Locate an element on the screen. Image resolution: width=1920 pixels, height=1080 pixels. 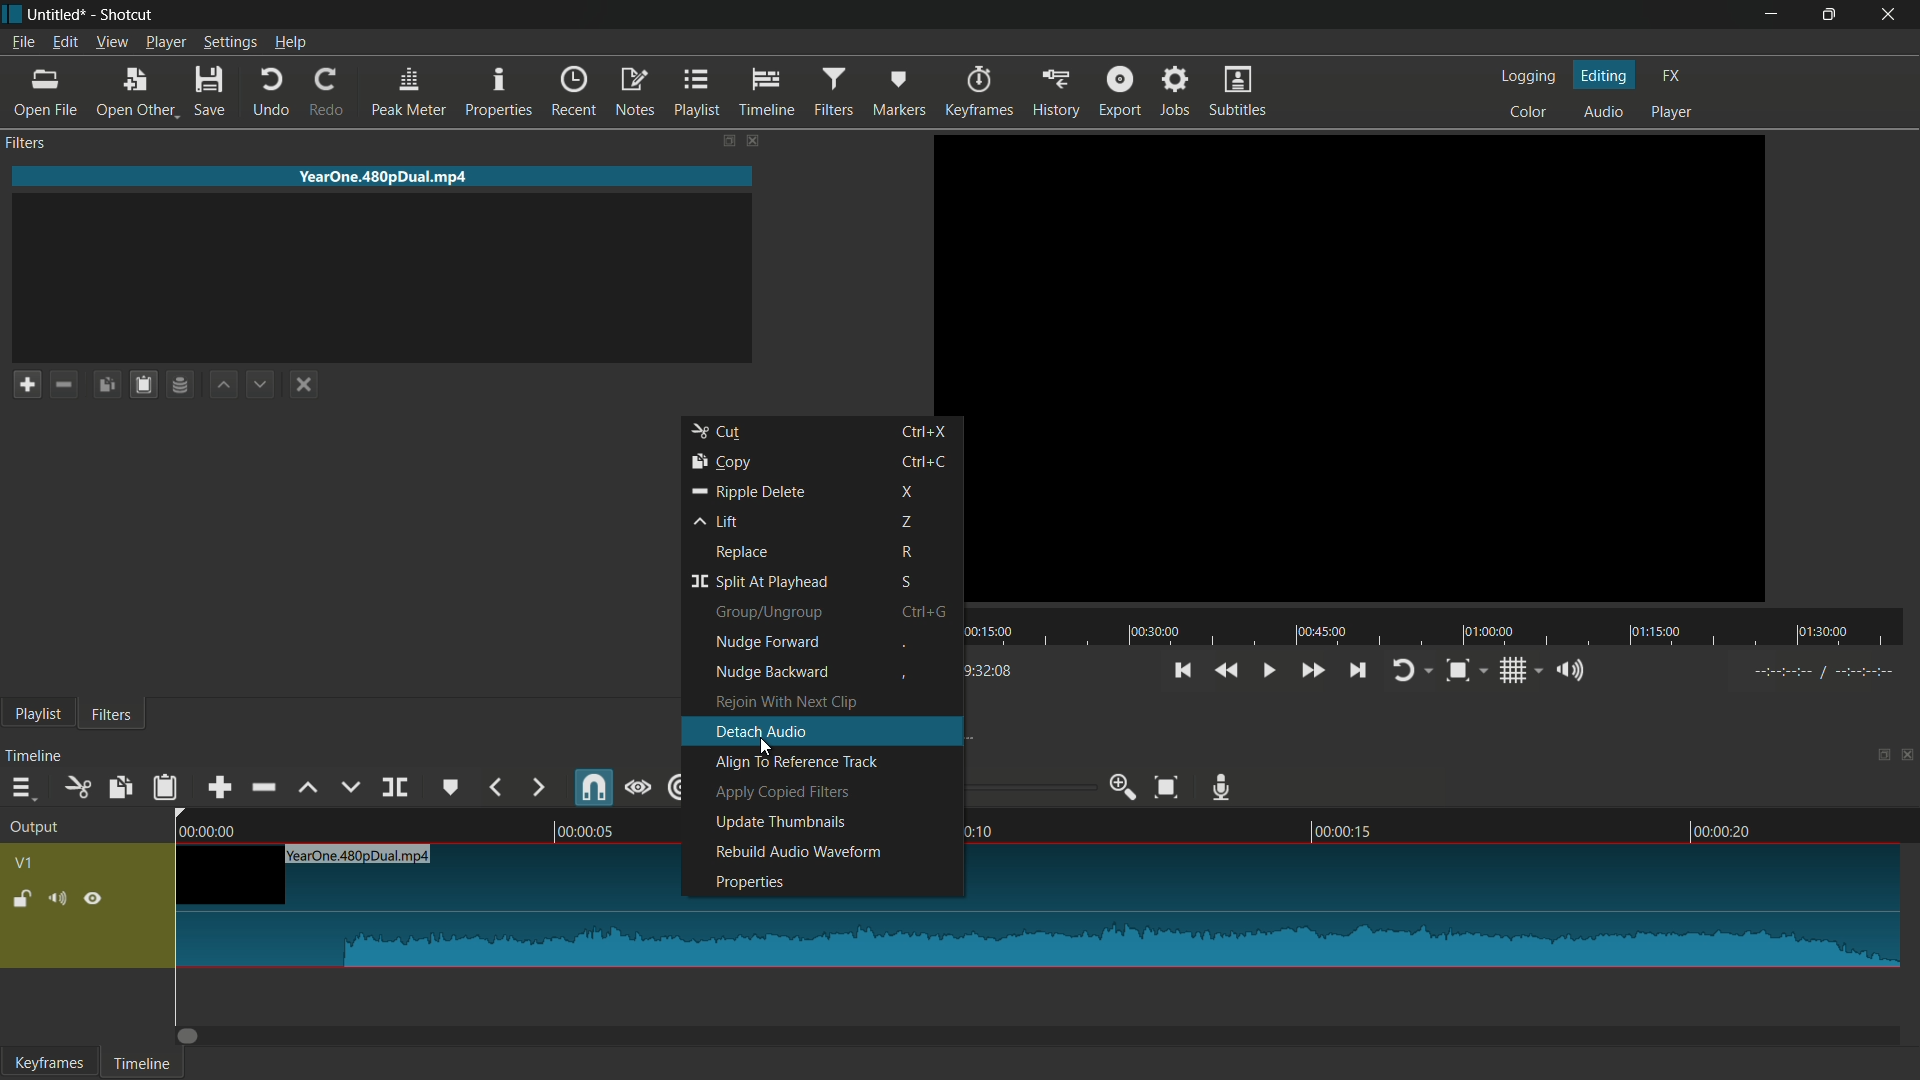
record audio is located at coordinates (1223, 785).